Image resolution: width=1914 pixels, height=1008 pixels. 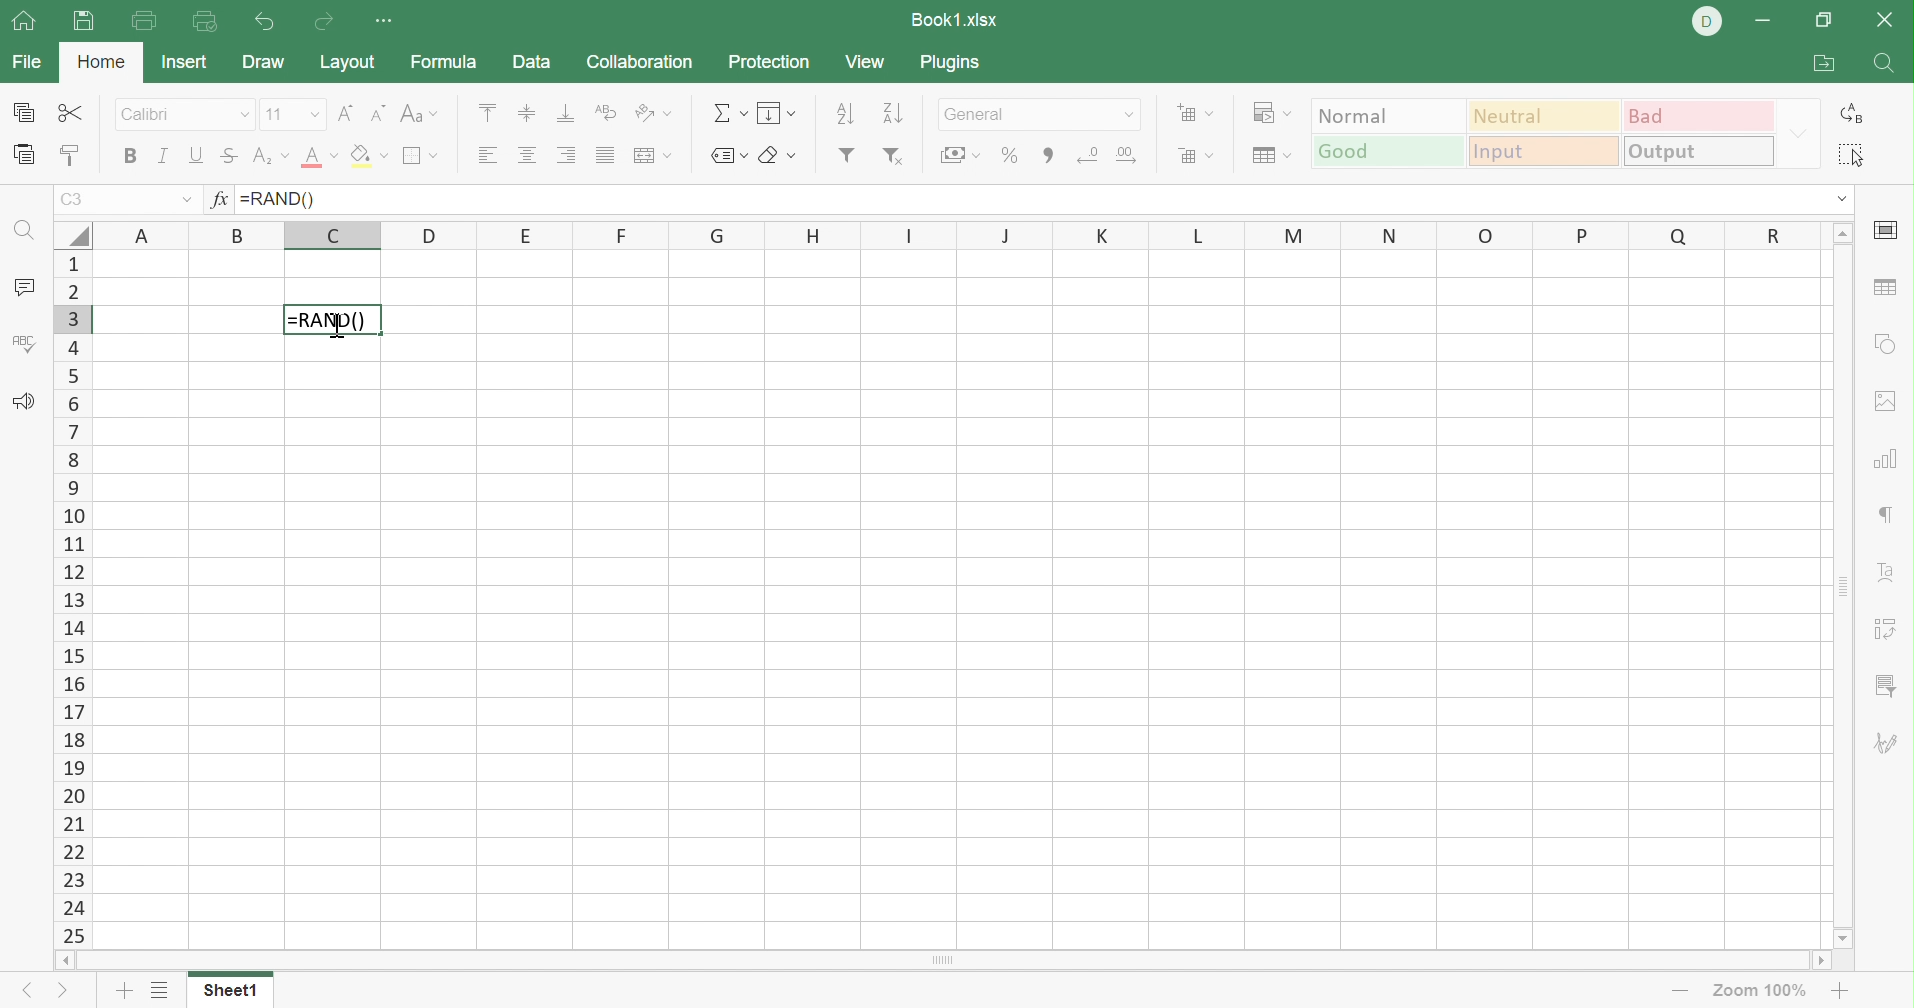 I want to click on Chart settings, so click(x=1884, y=457).